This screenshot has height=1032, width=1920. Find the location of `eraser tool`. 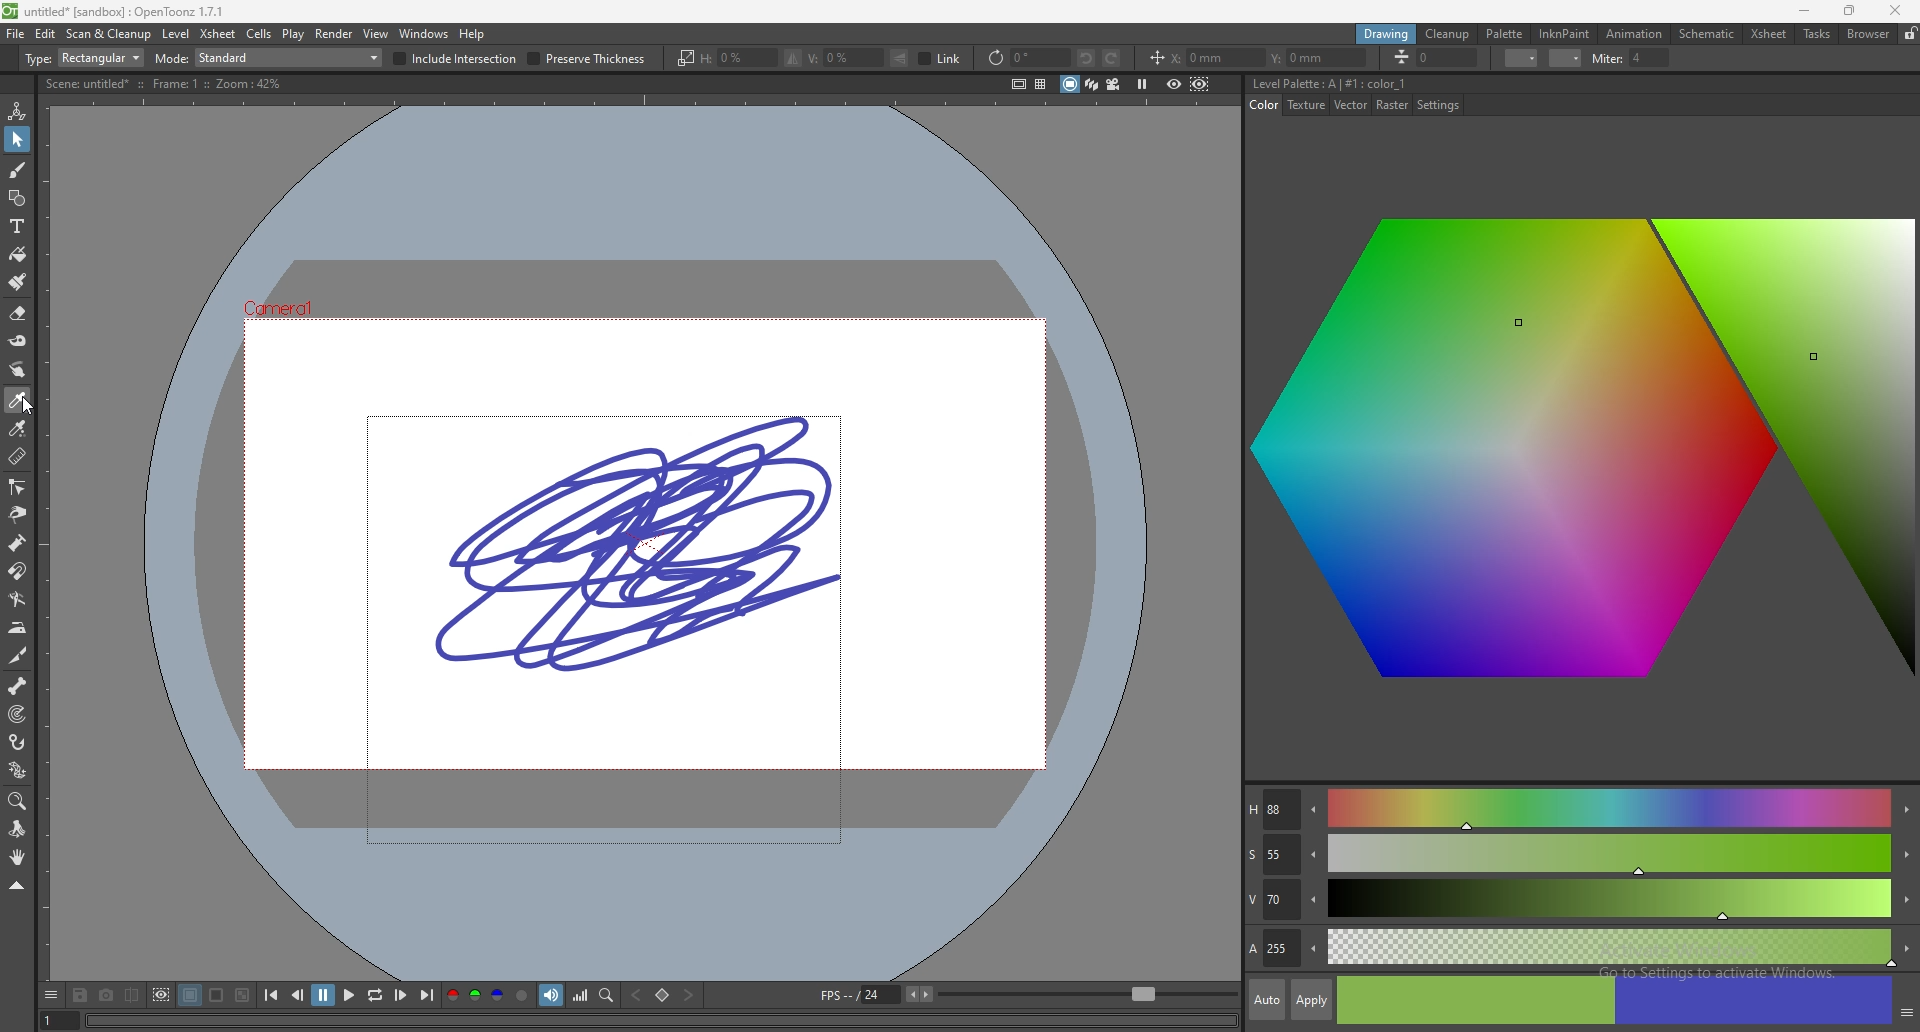

eraser tool is located at coordinates (18, 313).